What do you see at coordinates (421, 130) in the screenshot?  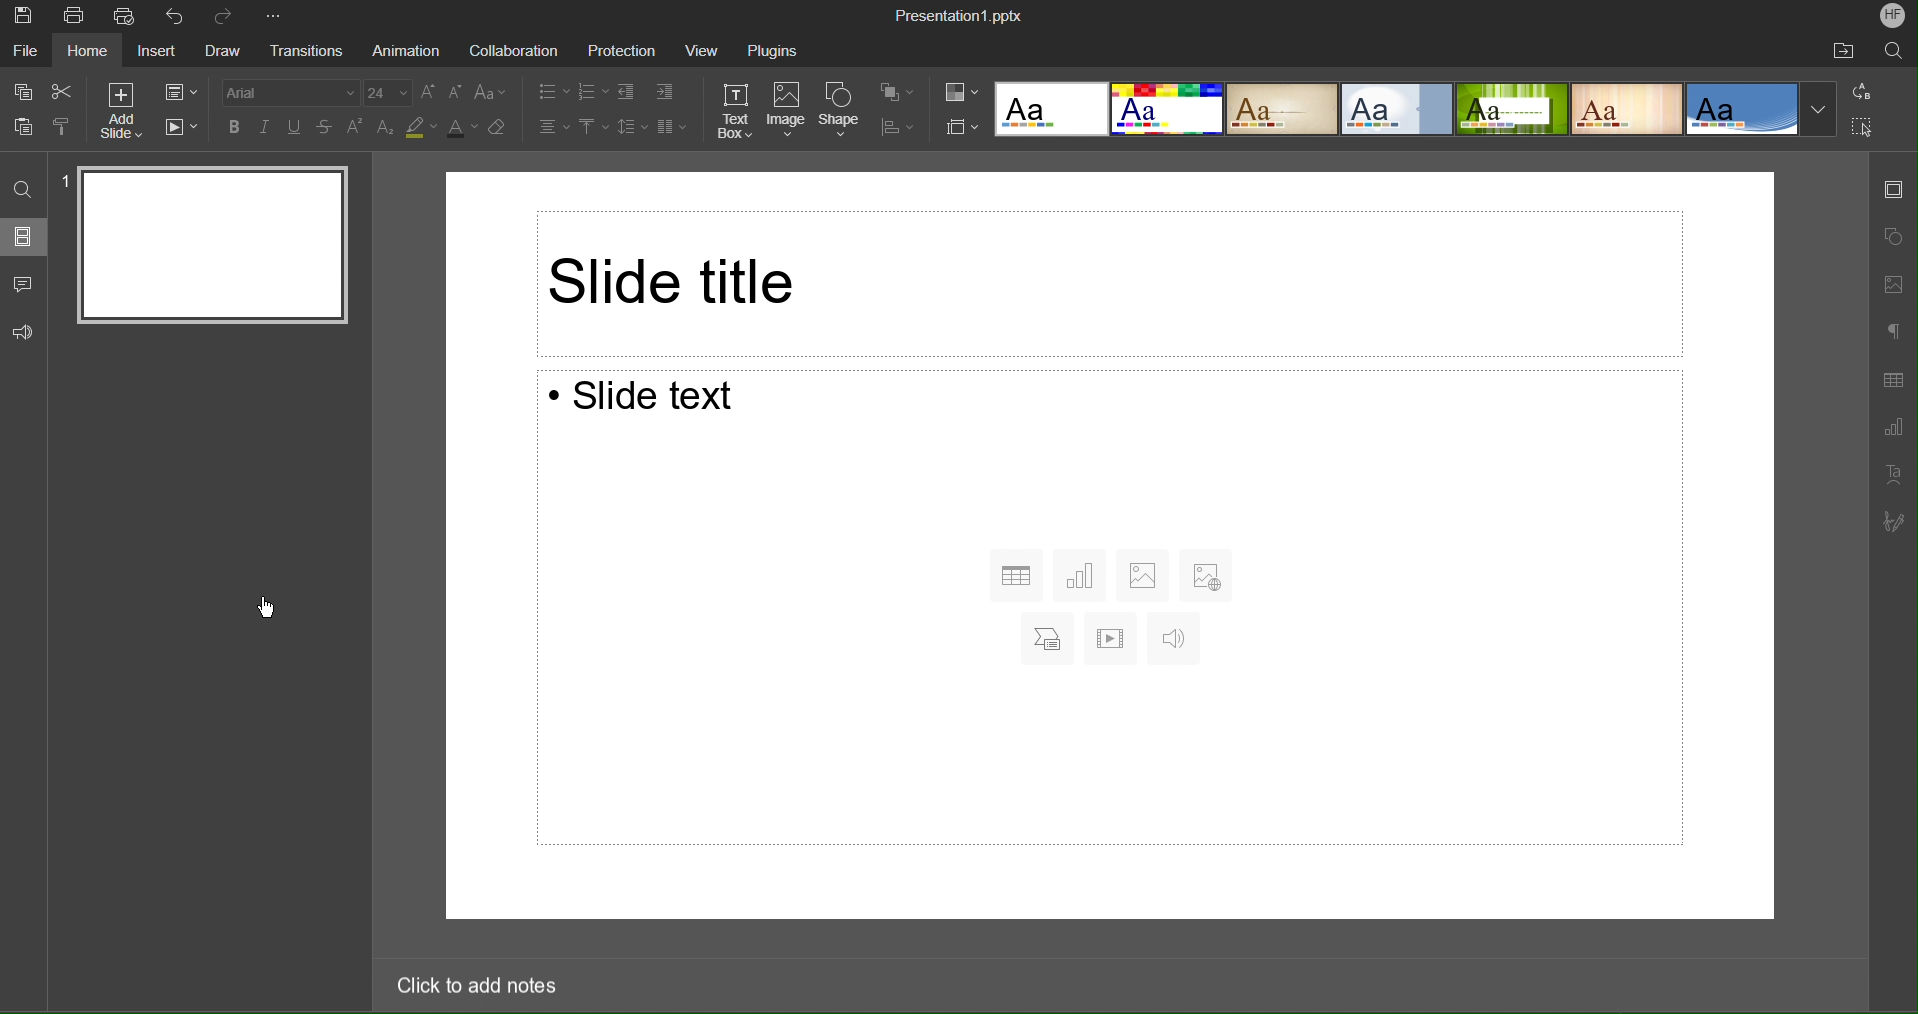 I see `highlight color` at bounding box center [421, 130].